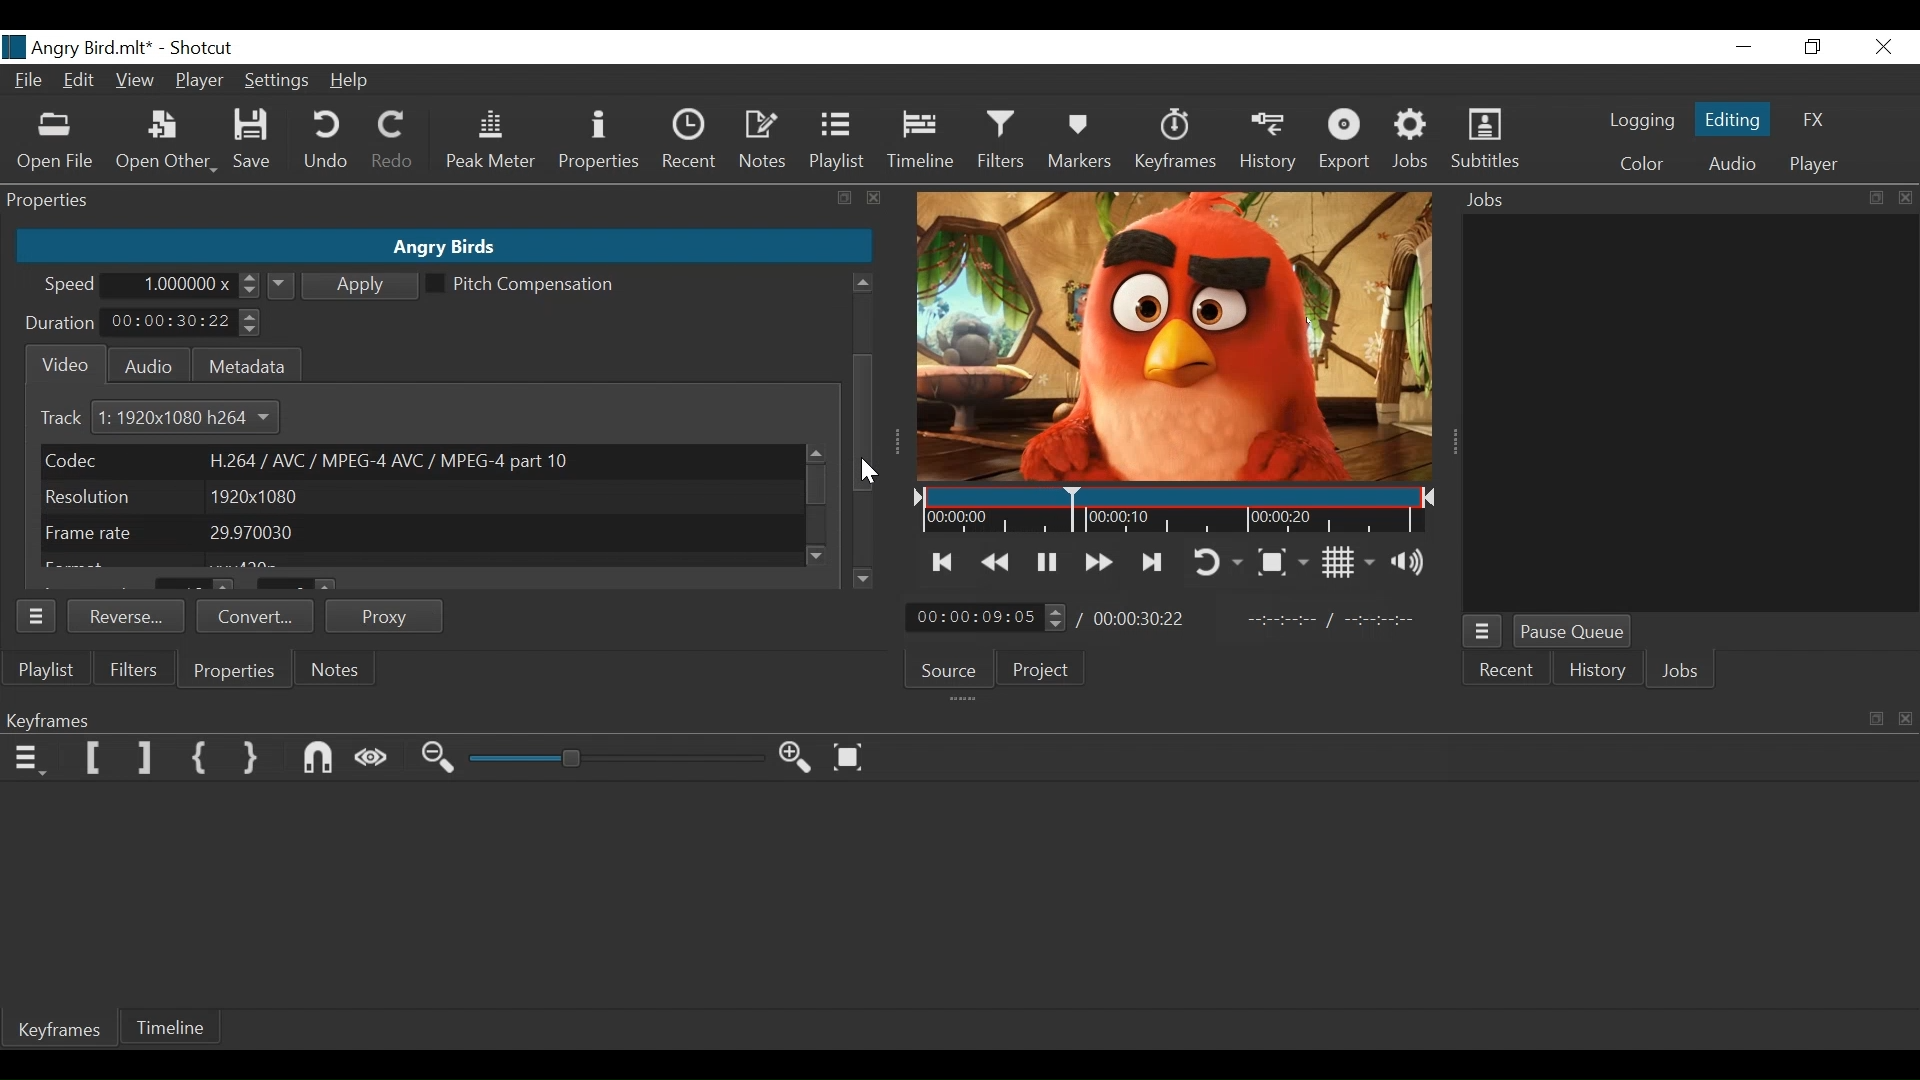 The image size is (1920, 1080). I want to click on Notes, so click(764, 142).